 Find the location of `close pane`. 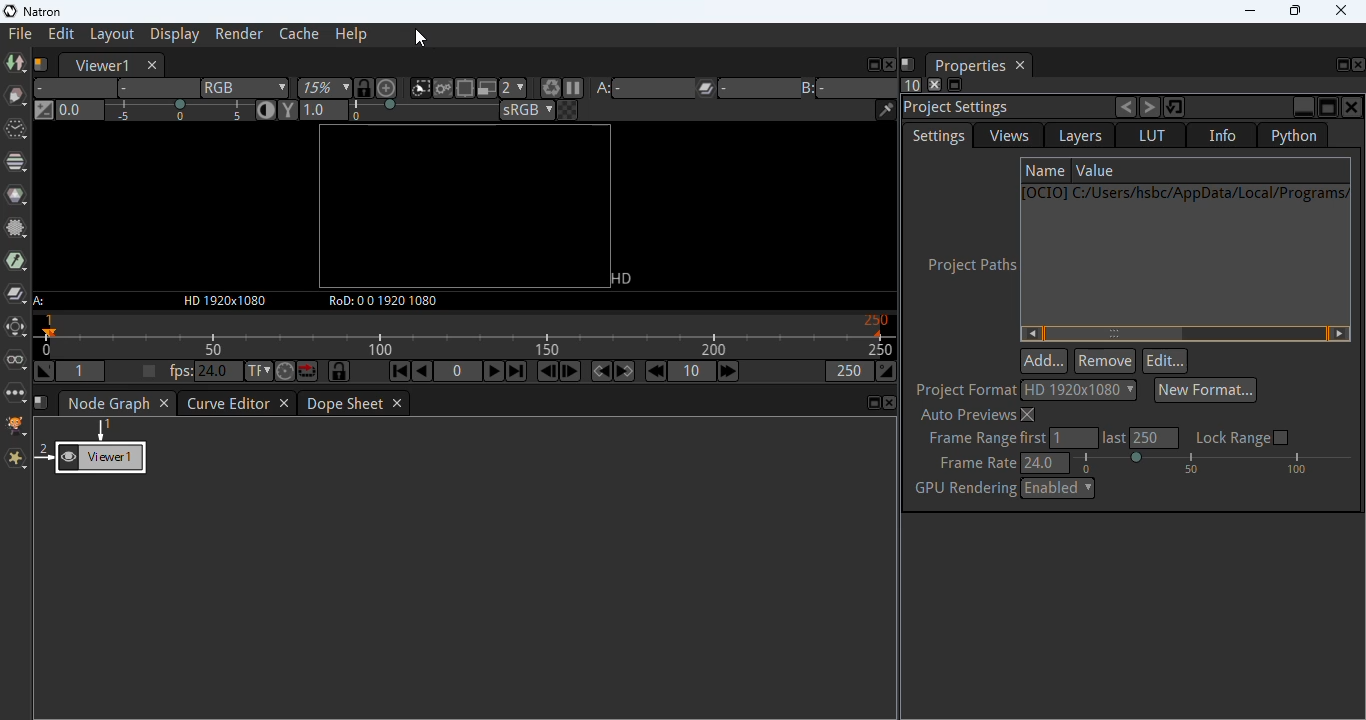

close pane is located at coordinates (892, 403).